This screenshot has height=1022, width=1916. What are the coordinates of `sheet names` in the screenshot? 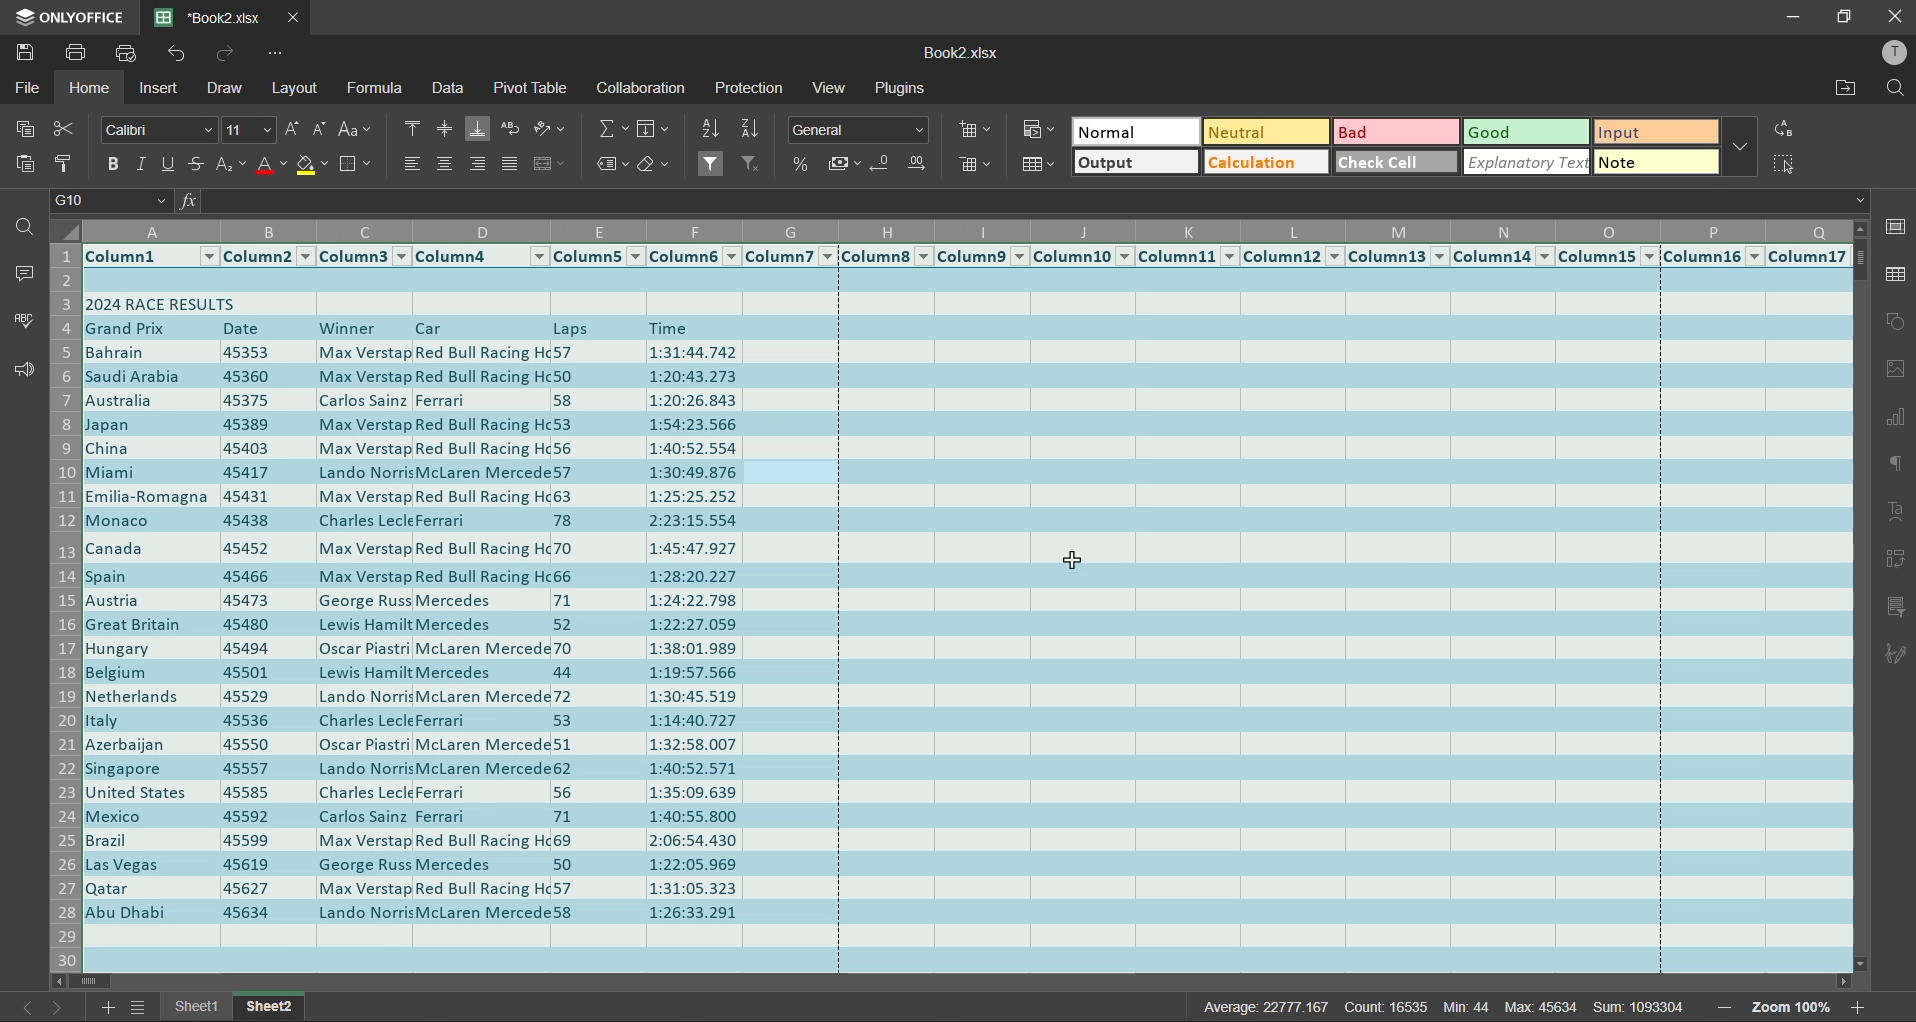 It's located at (236, 1007).